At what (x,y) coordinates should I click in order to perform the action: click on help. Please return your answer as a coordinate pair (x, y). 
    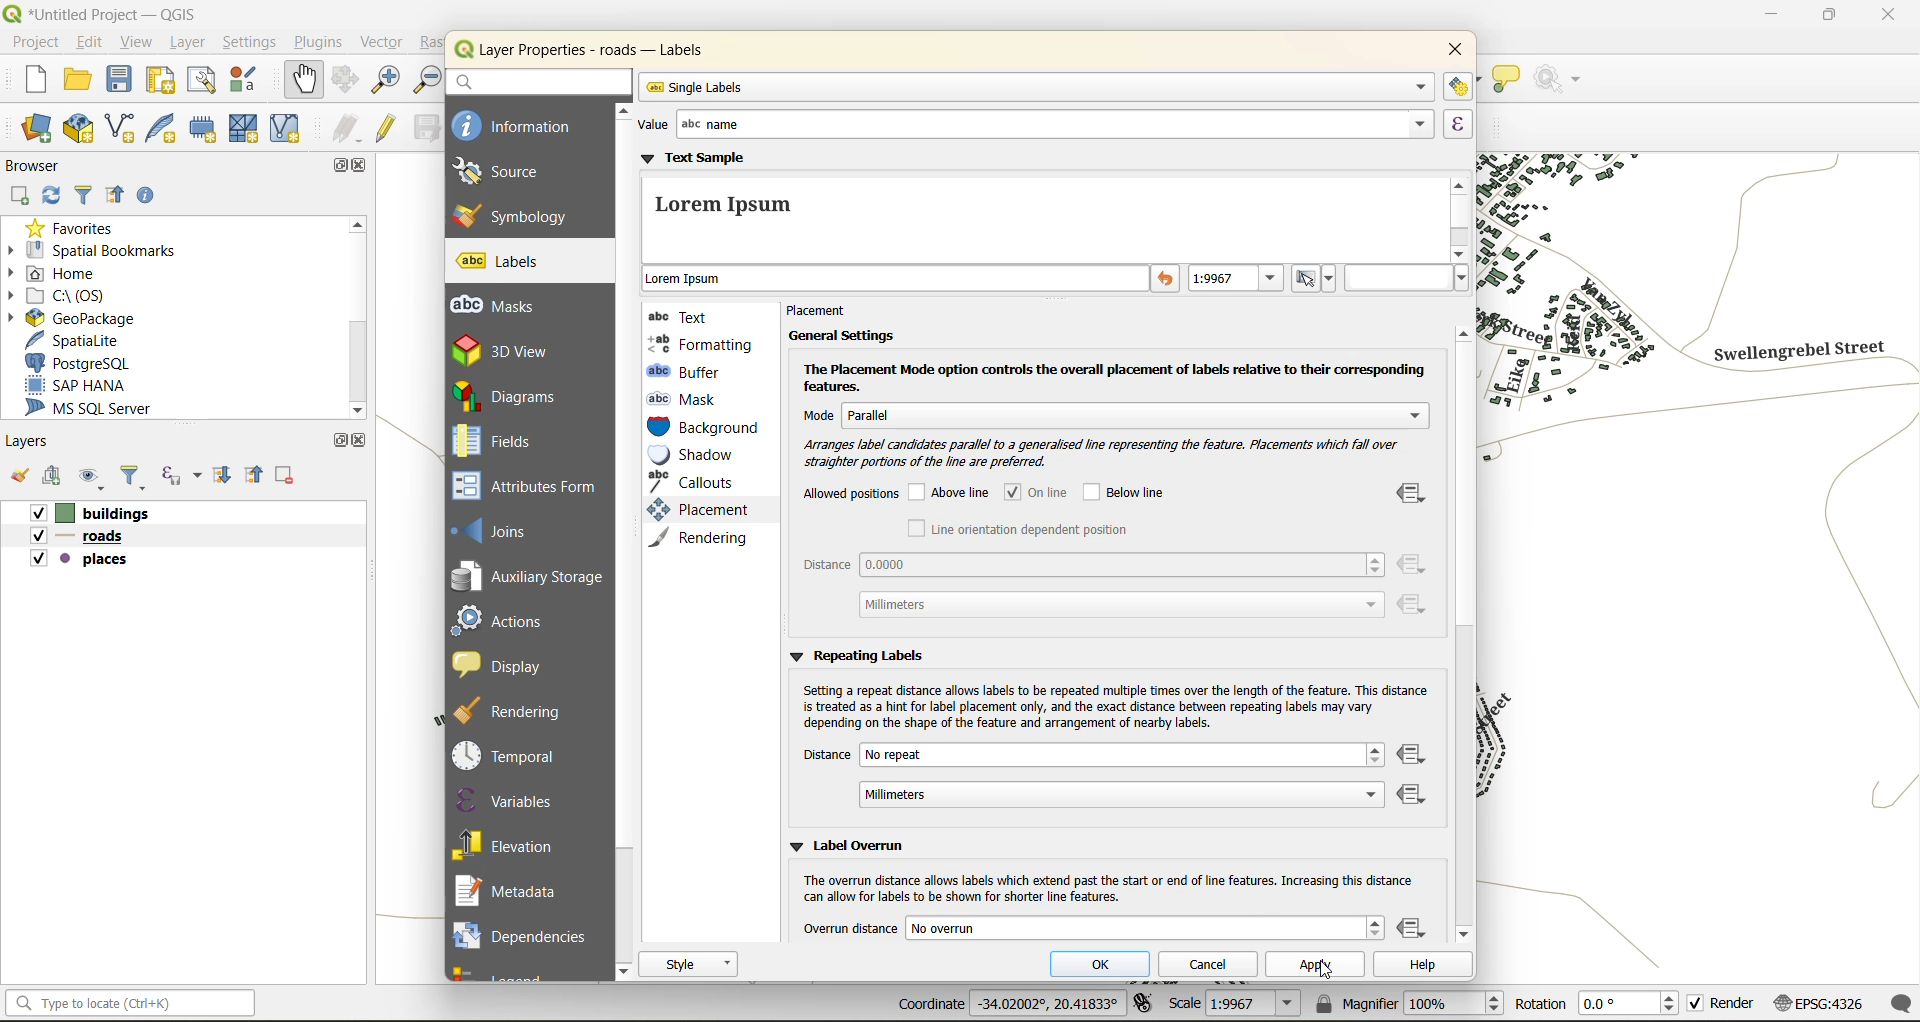
    Looking at the image, I should click on (1421, 967).